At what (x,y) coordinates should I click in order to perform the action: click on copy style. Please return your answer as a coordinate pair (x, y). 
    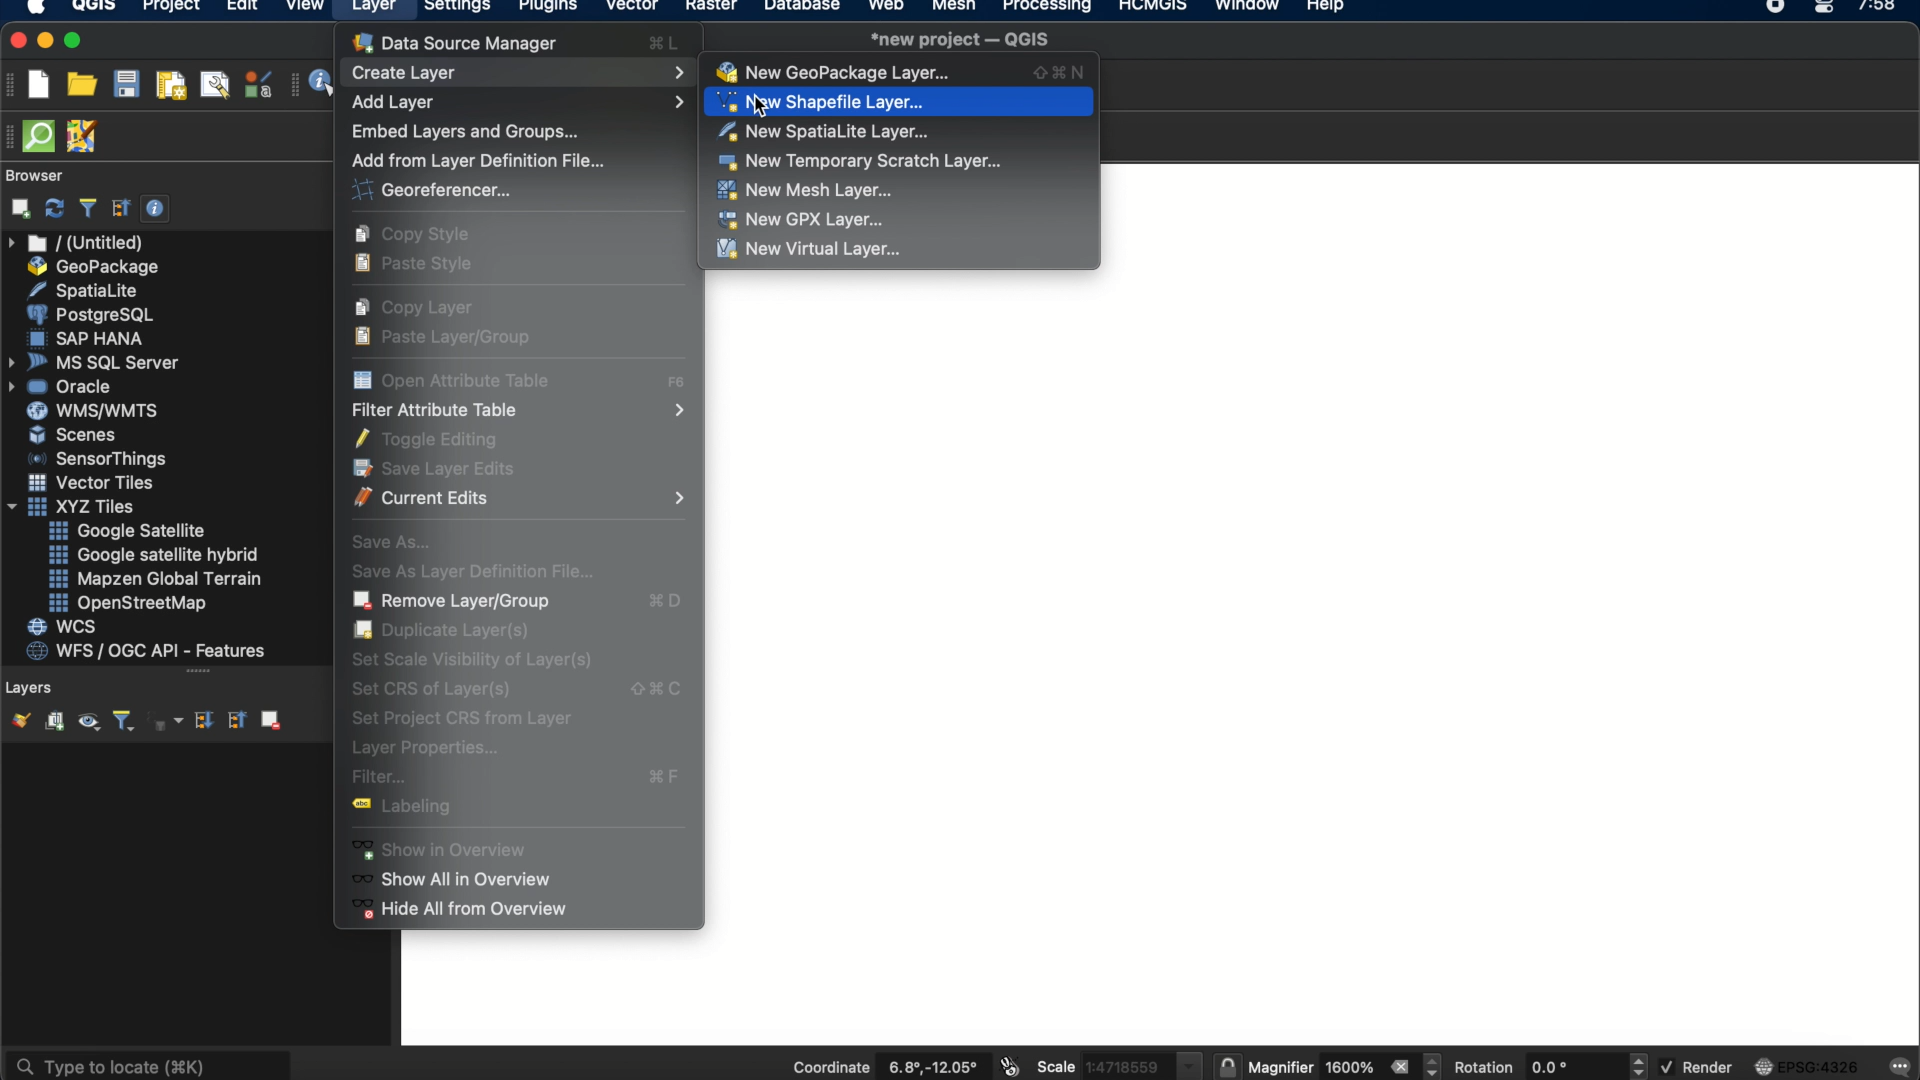
    Looking at the image, I should click on (411, 233).